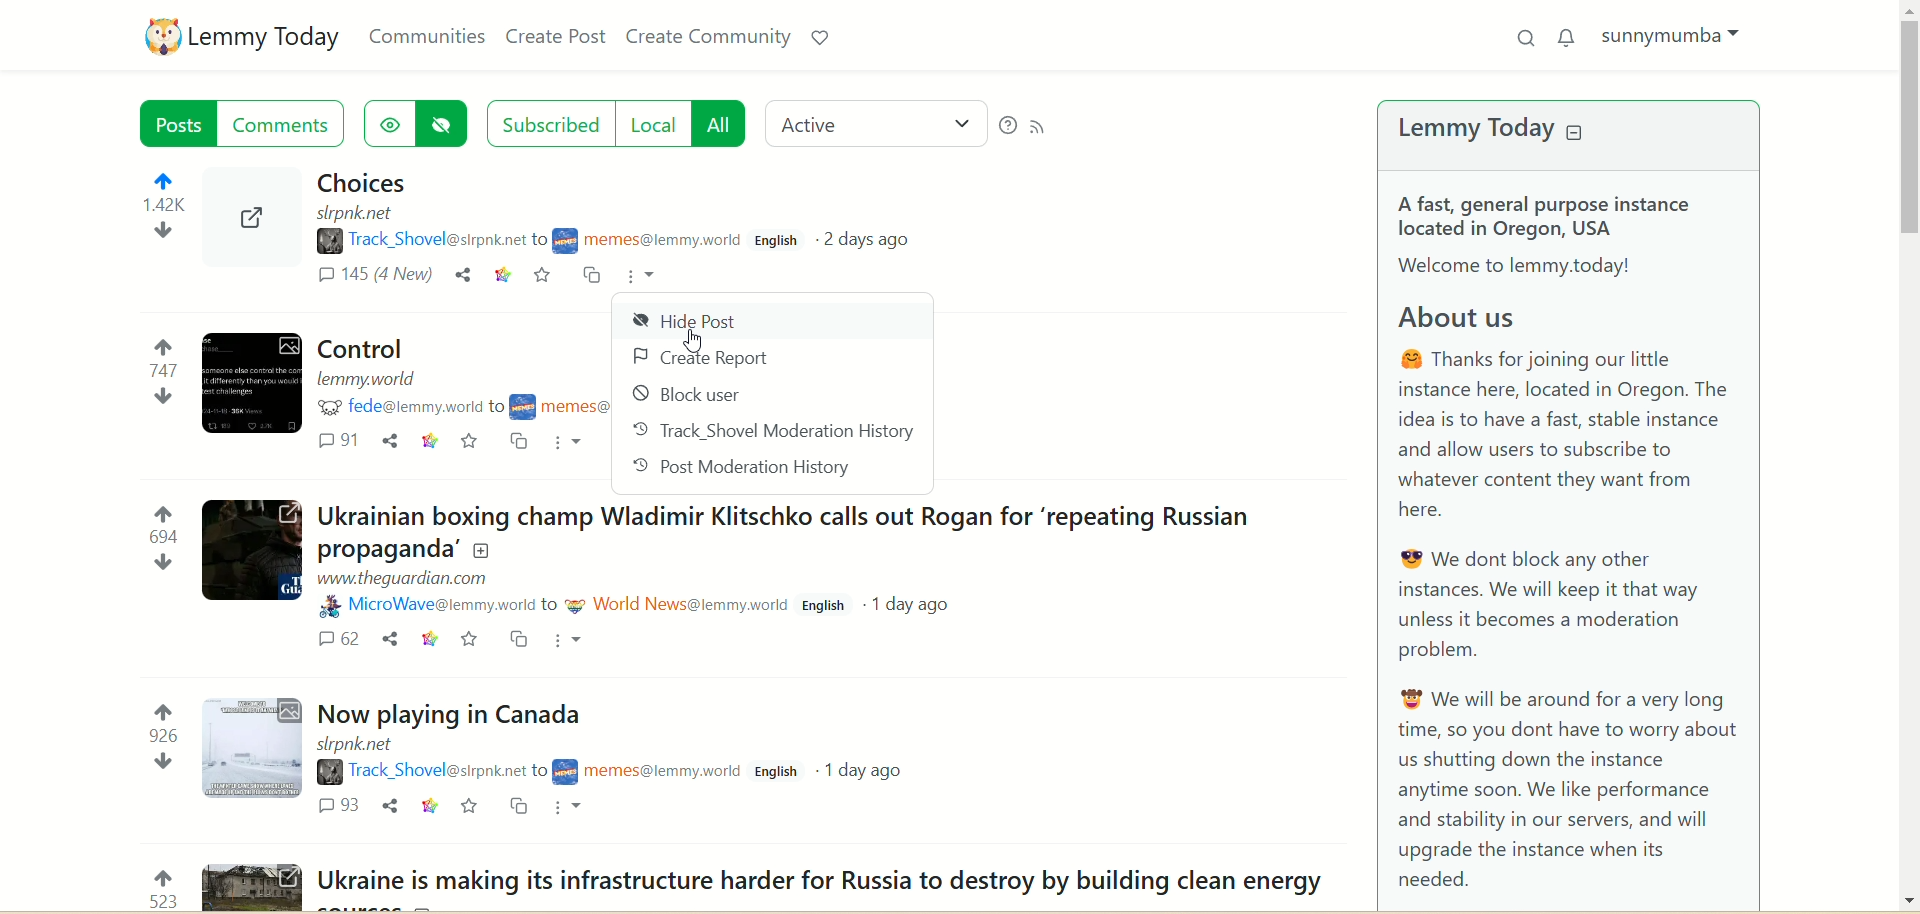 This screenshot has height=914, width=1920. What do you see at coordinates (426, 638) in the screenshot?
I see `link` at bounding box center [426, 638].